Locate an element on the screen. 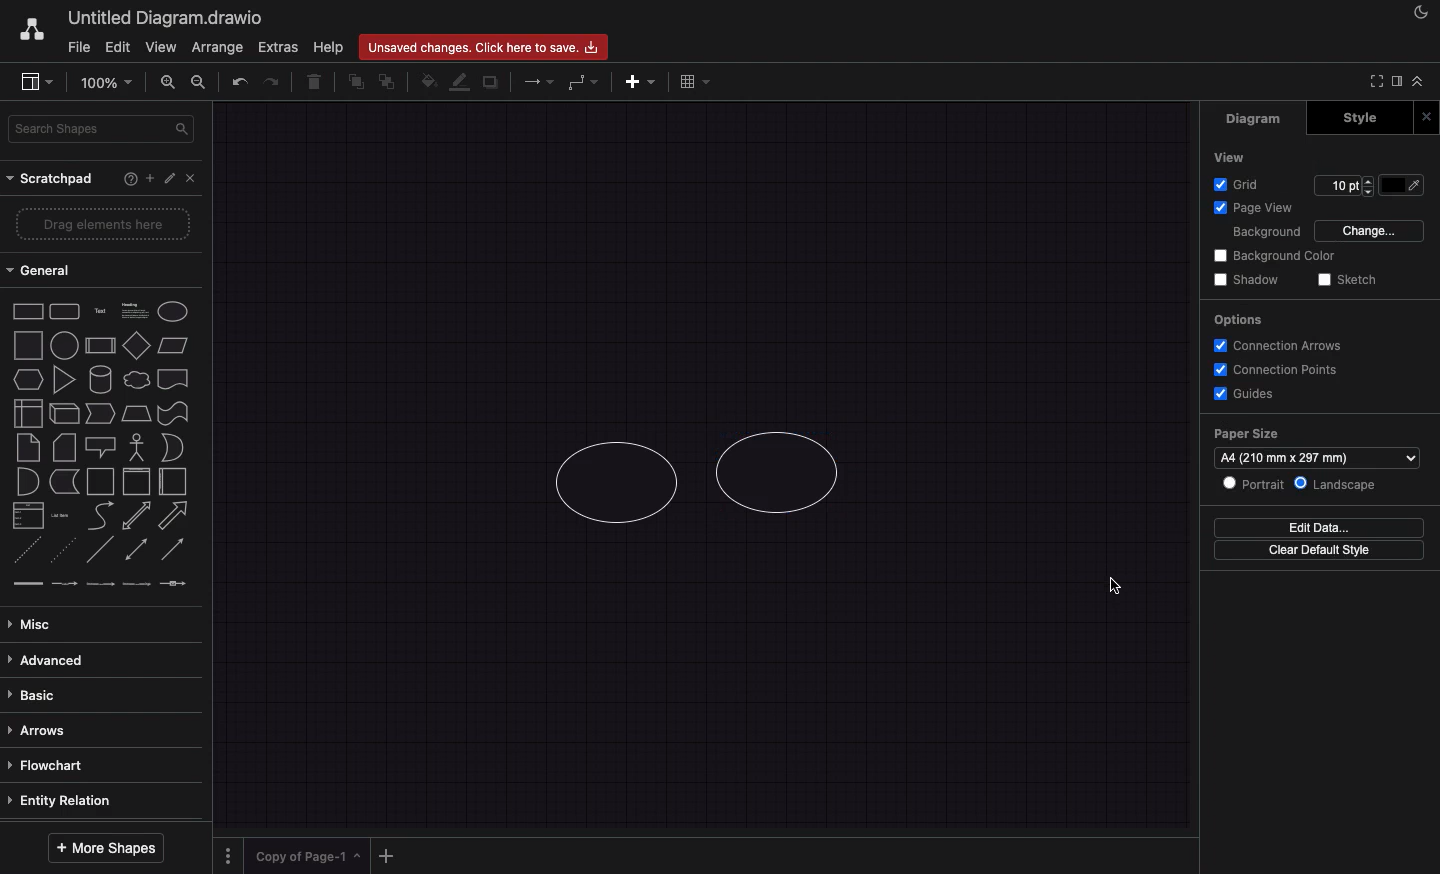 The image size is (1440, 874). trapezoid is located at coordinates (137, 413).